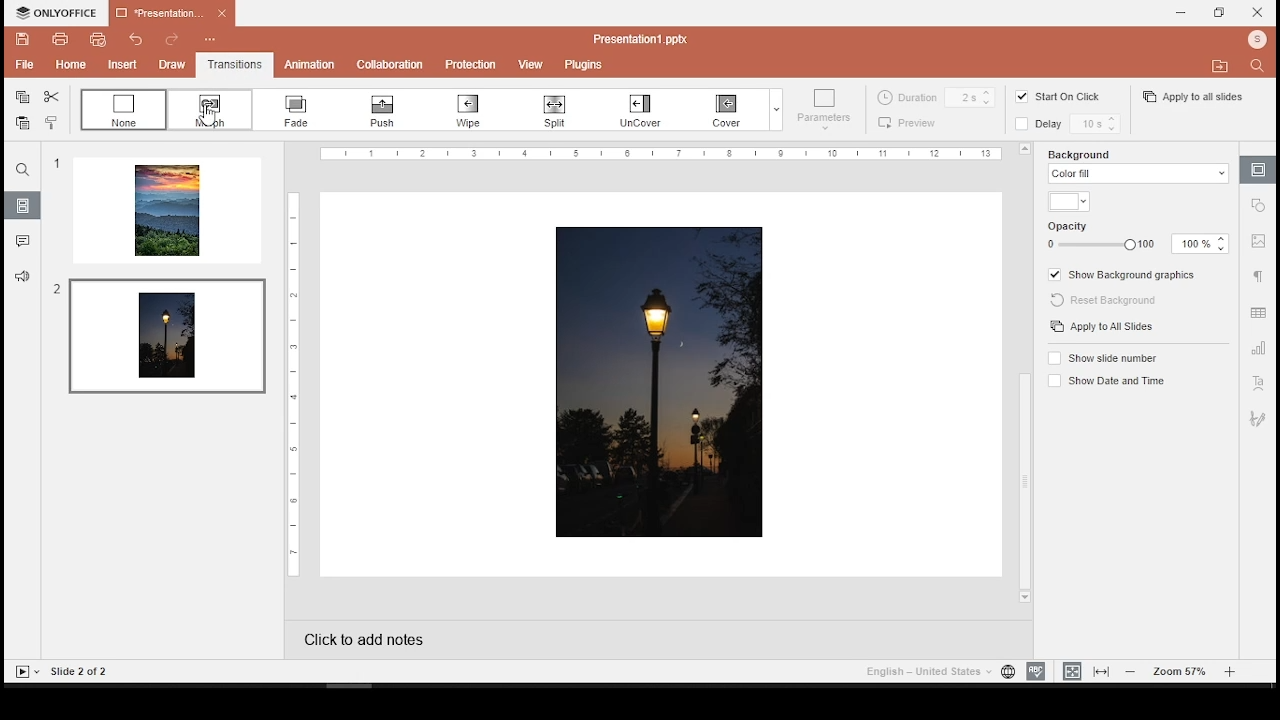 This screenshot has width=1280, height=720. I want to click on text art settings, so click(1259, 383).